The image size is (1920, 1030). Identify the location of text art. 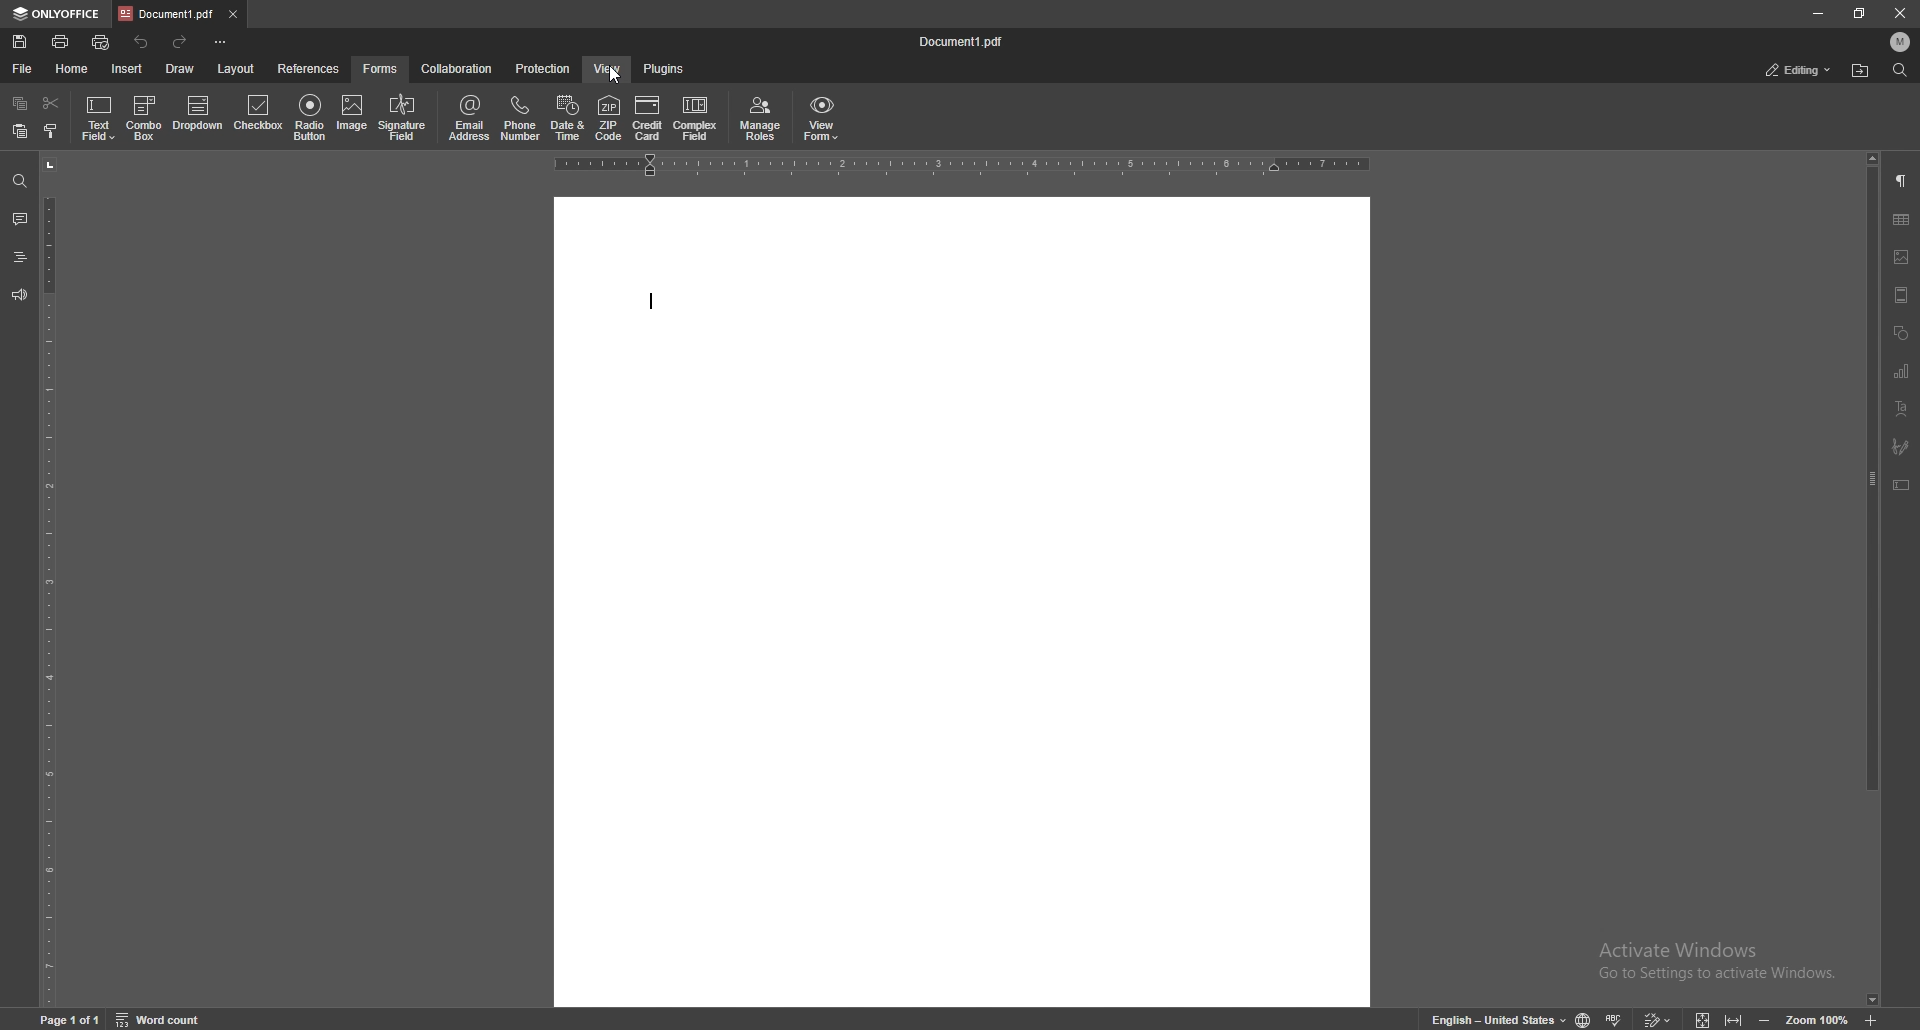
(1901, 409).